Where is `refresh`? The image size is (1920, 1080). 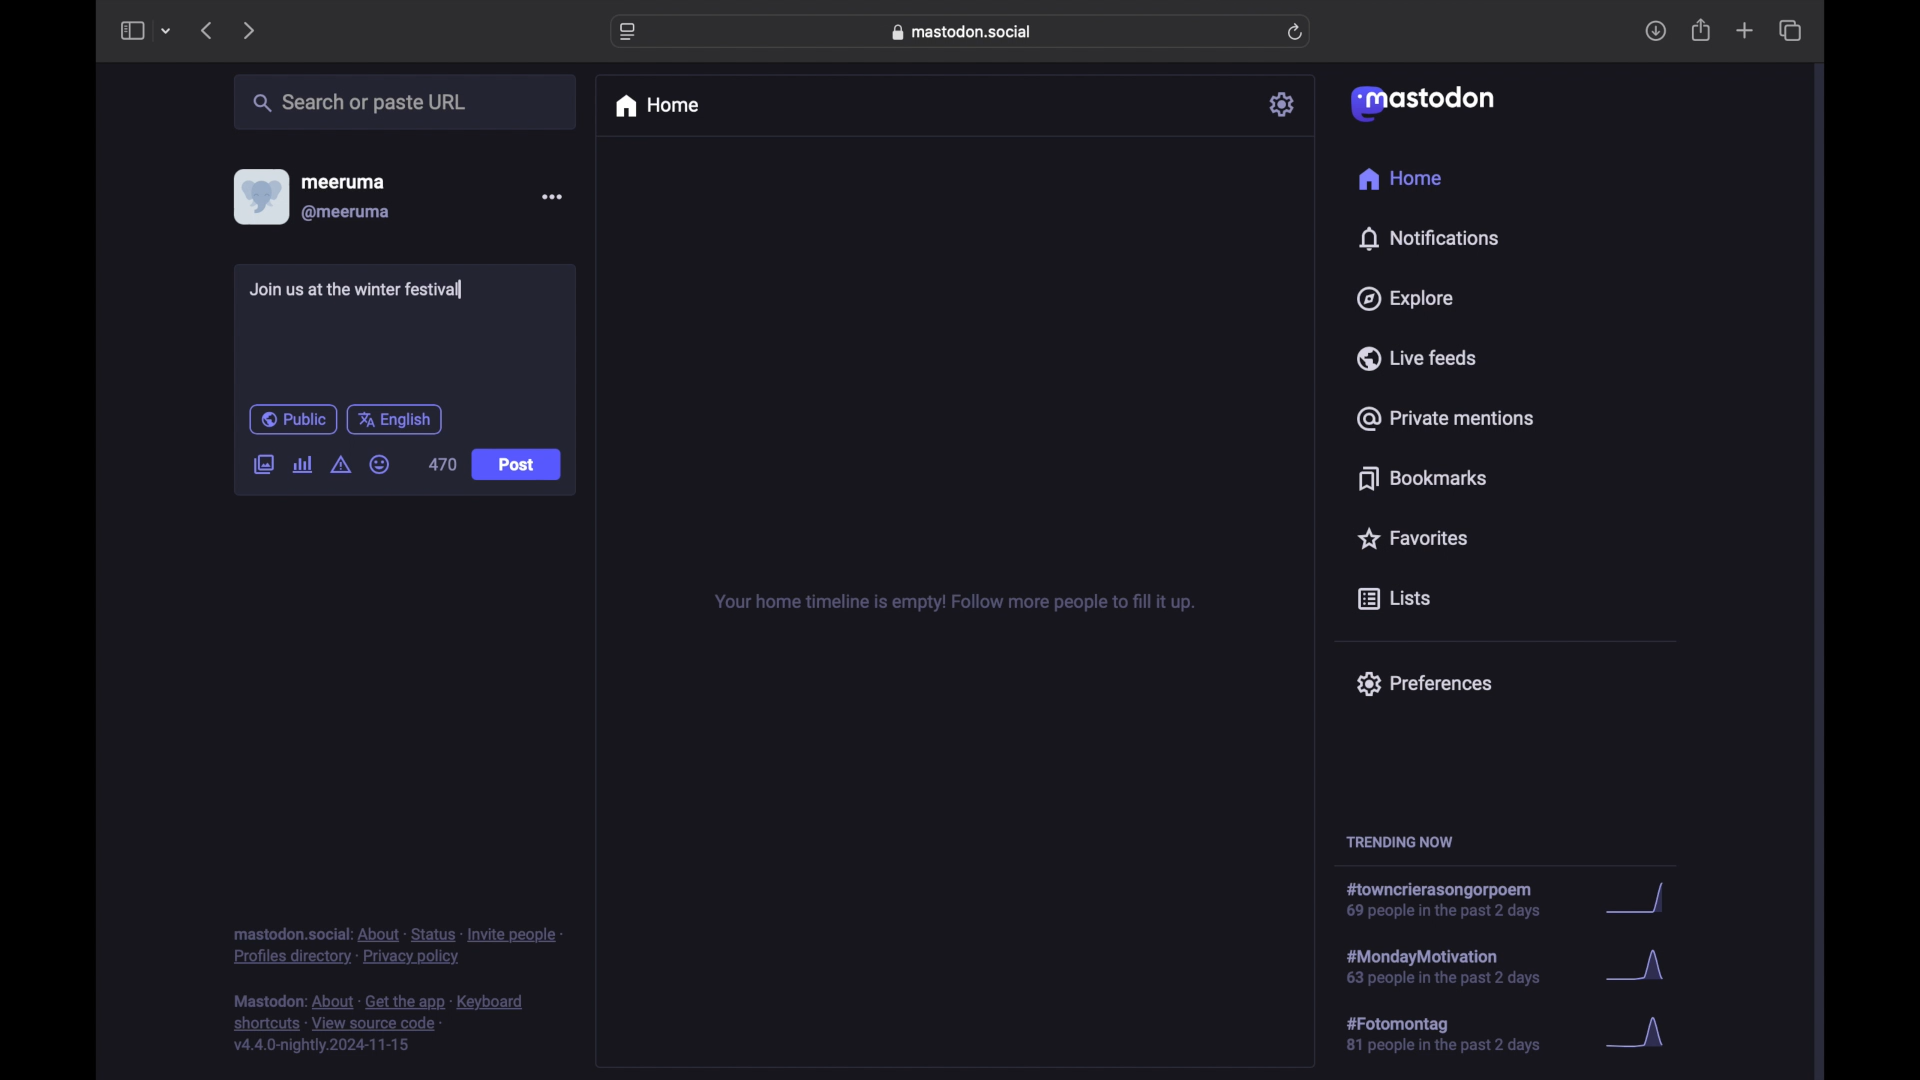
refresh is located at coordinates (1297, 33).